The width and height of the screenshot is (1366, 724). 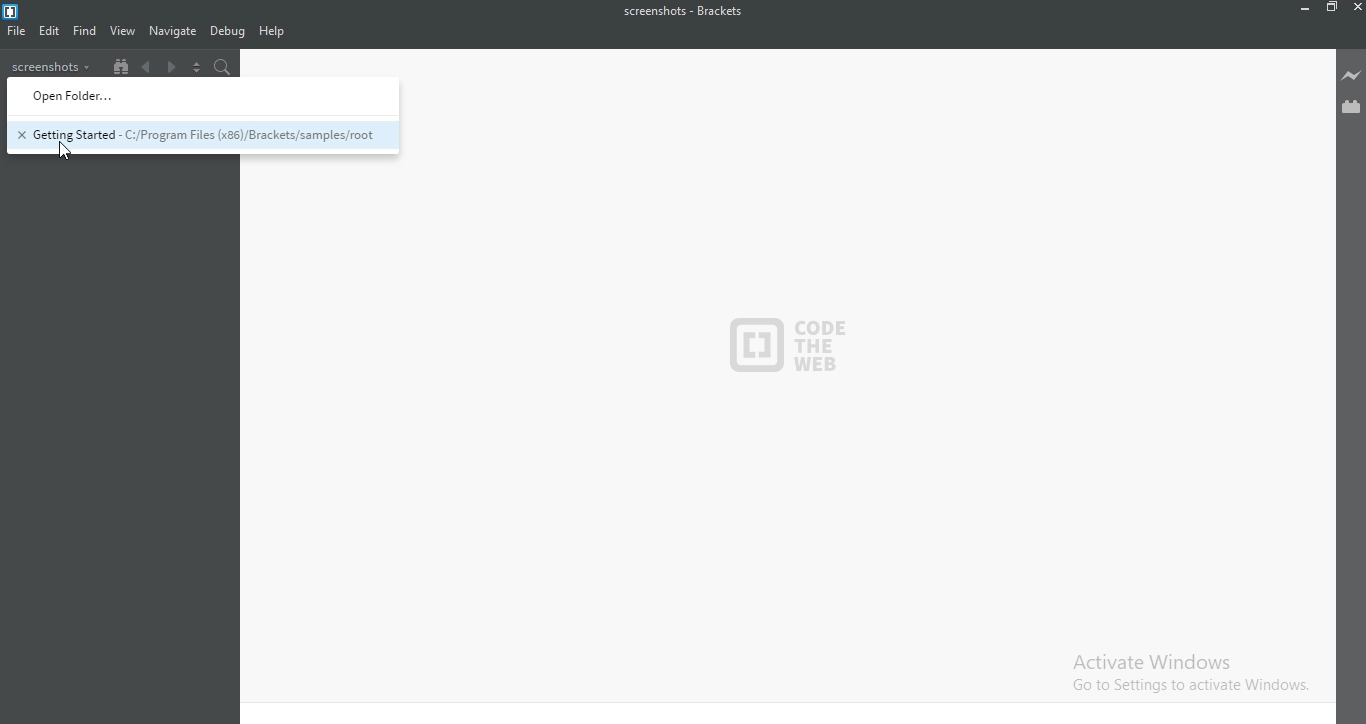 What do you see at coordinates (29, 11) in the screenshot?
I see `Logo` at bounding box center [29, 11].